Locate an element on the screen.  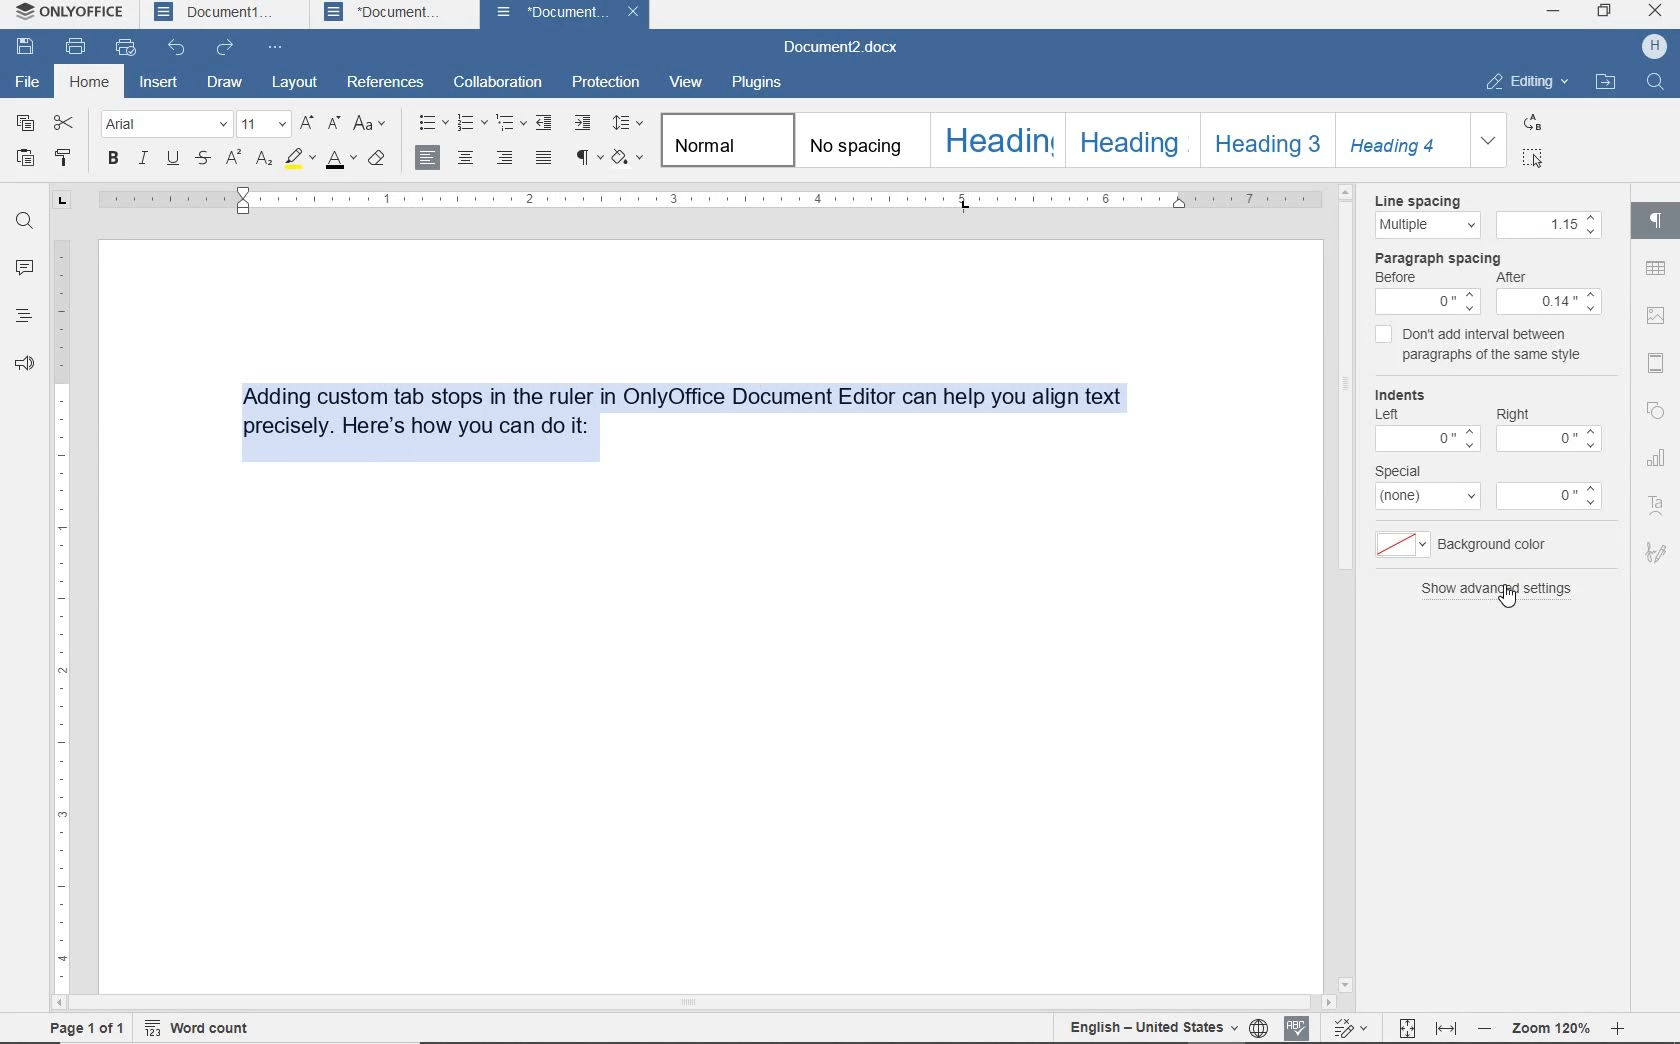
zoom 120% is located at coordinates (1552, 1031).